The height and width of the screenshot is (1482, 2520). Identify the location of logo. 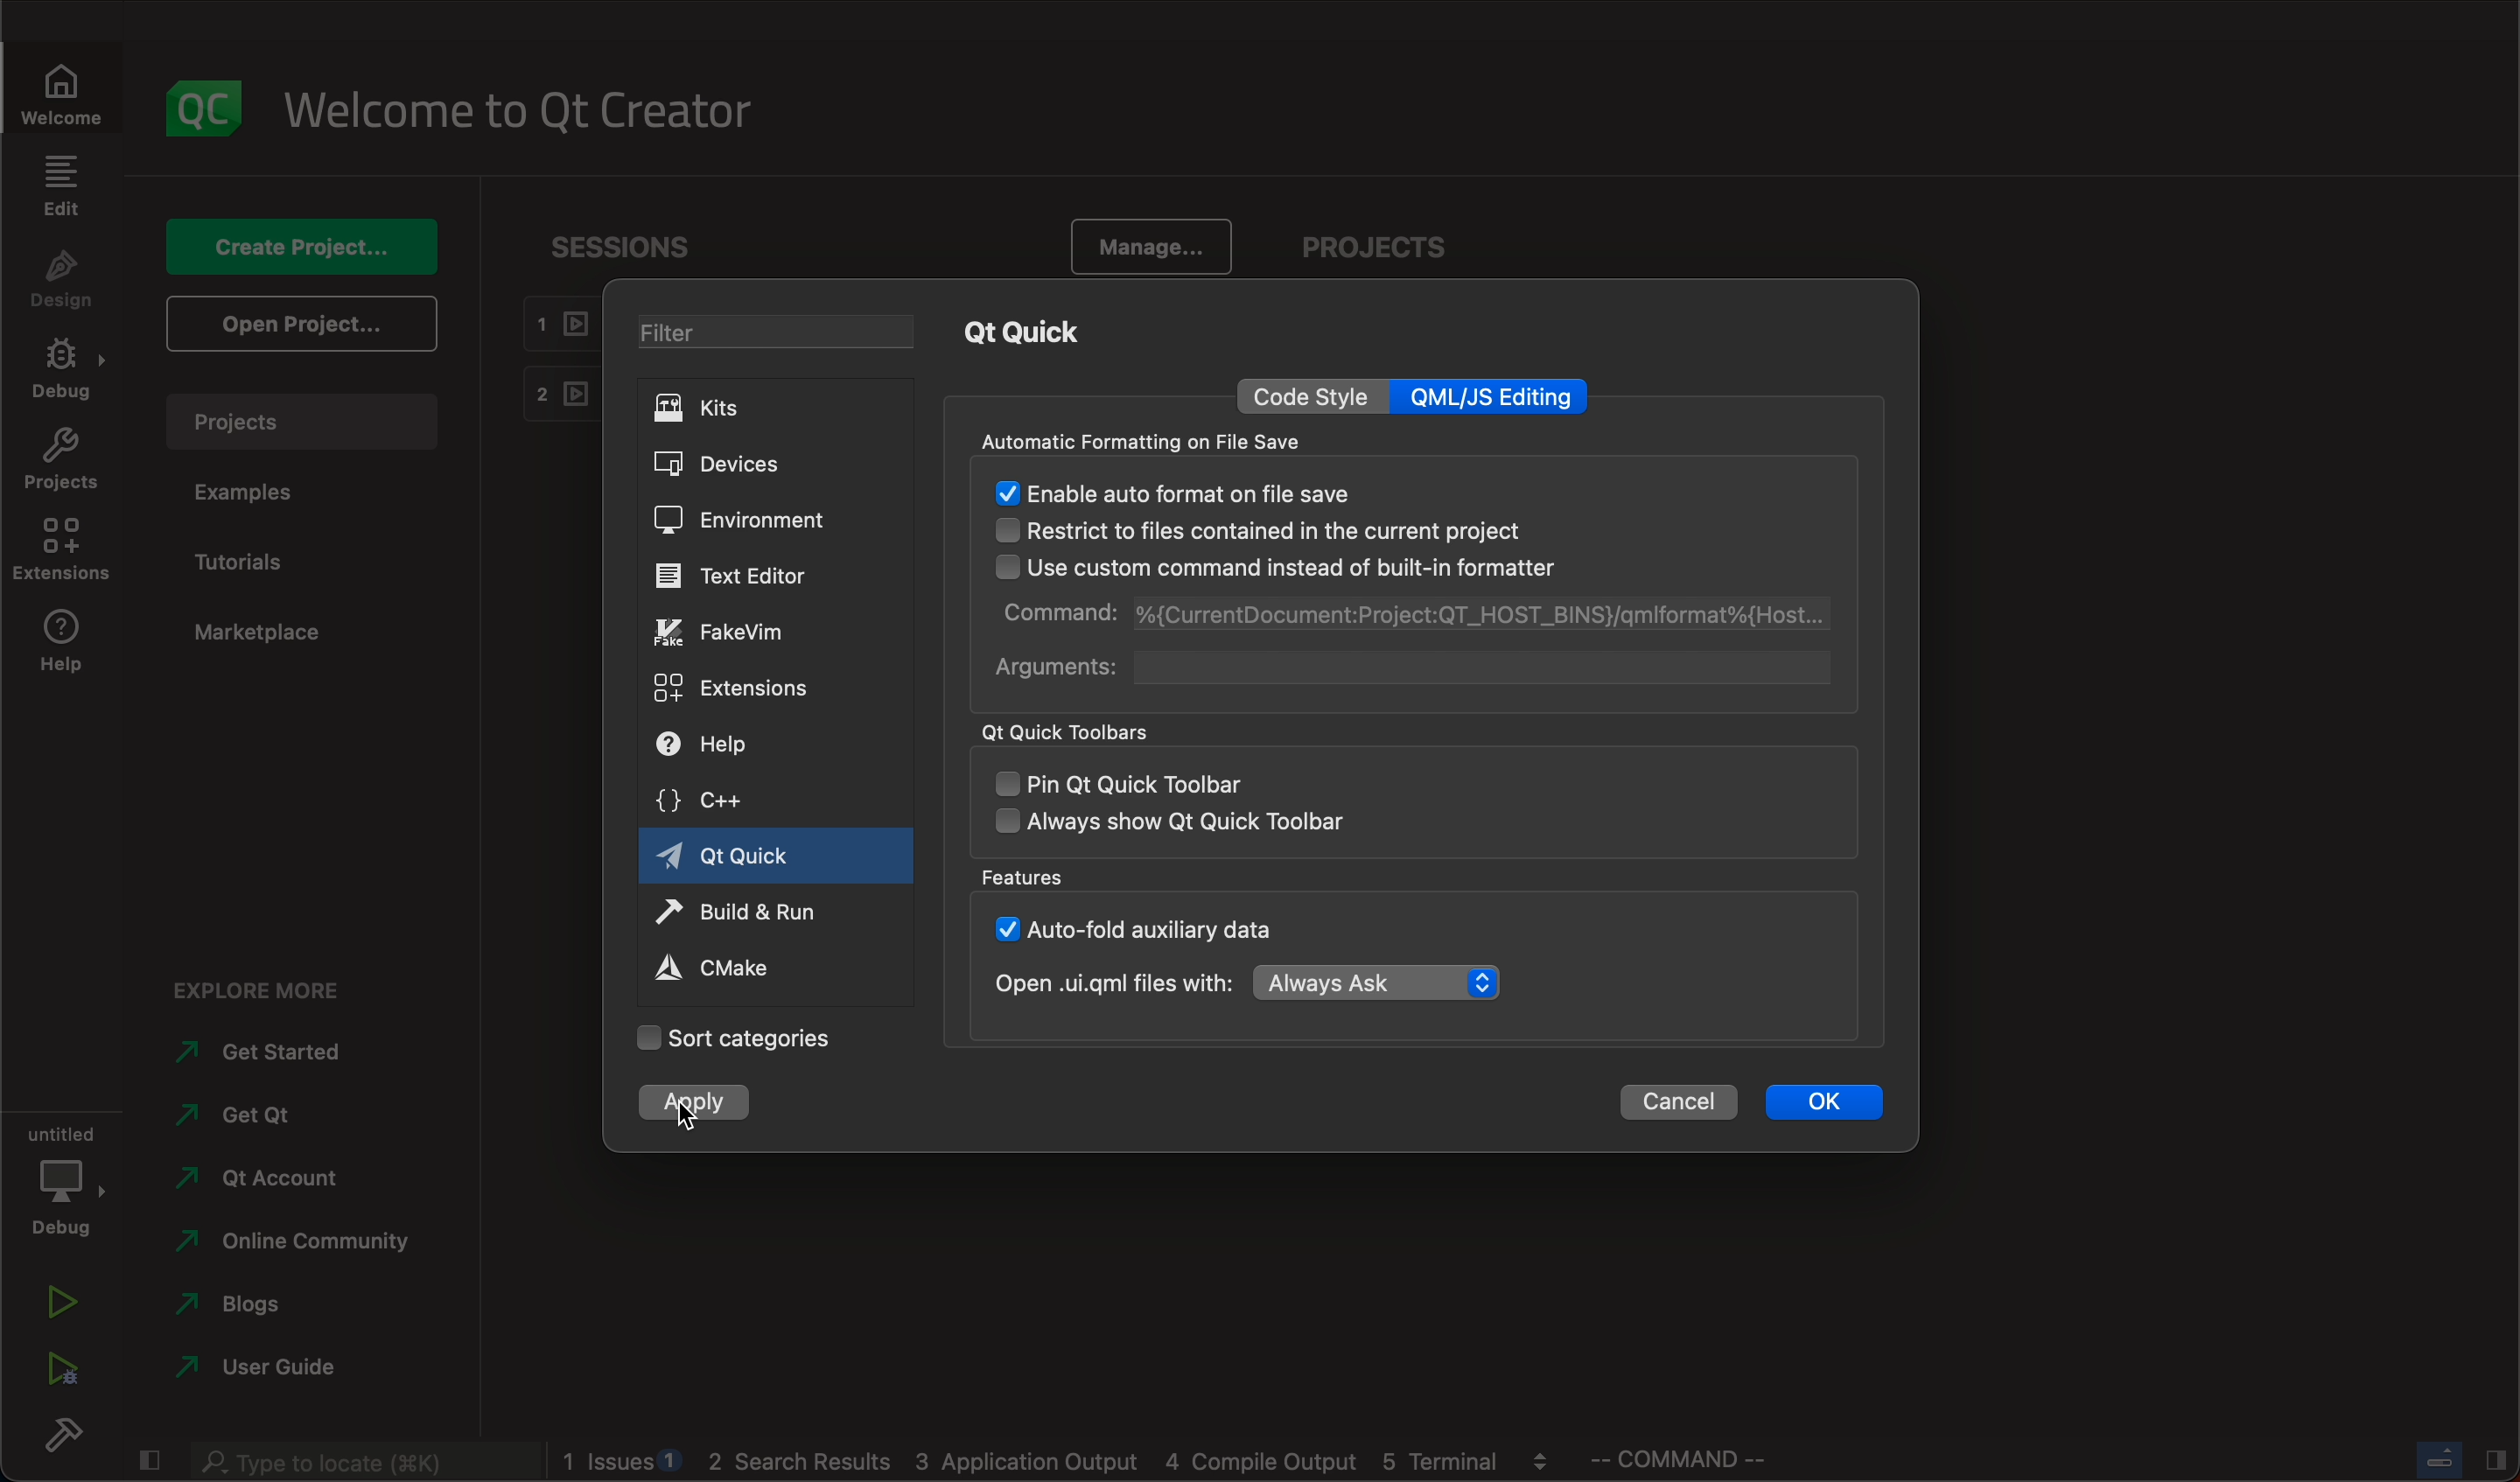
(204, 112).